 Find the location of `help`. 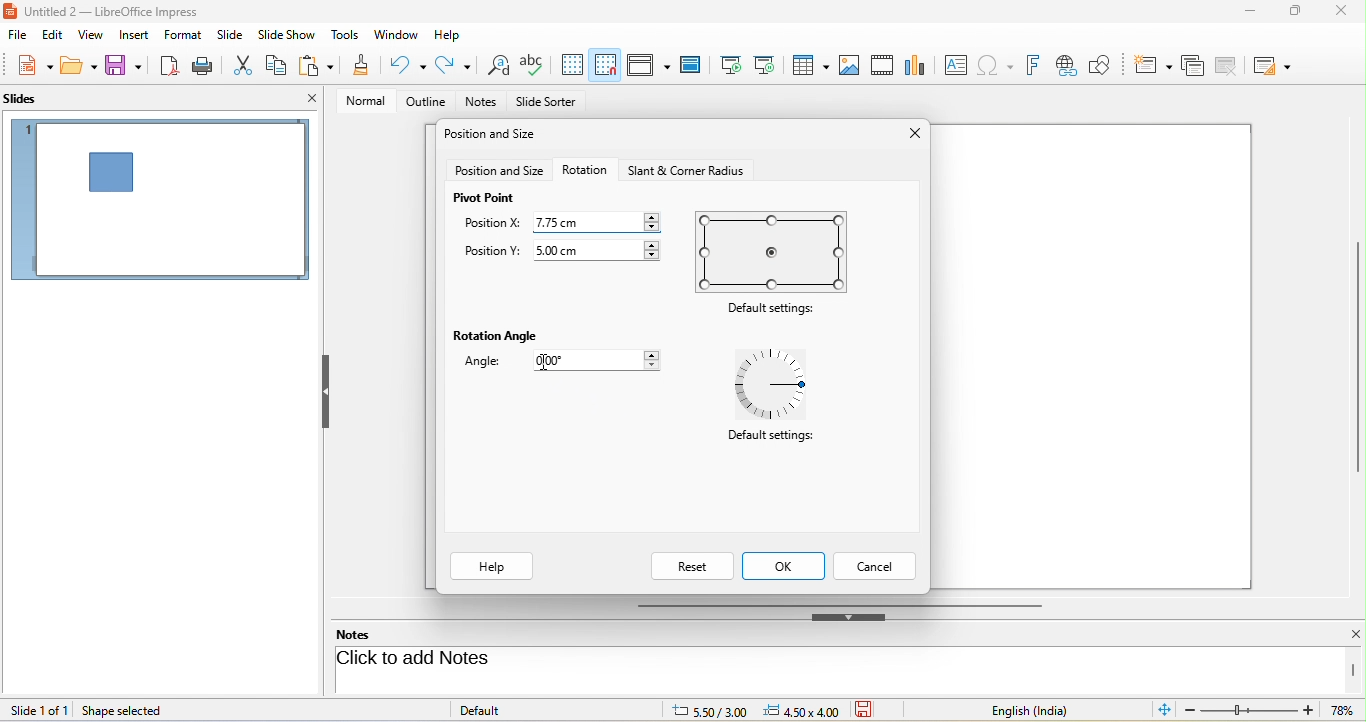

help is located at coordinates (492, 567).